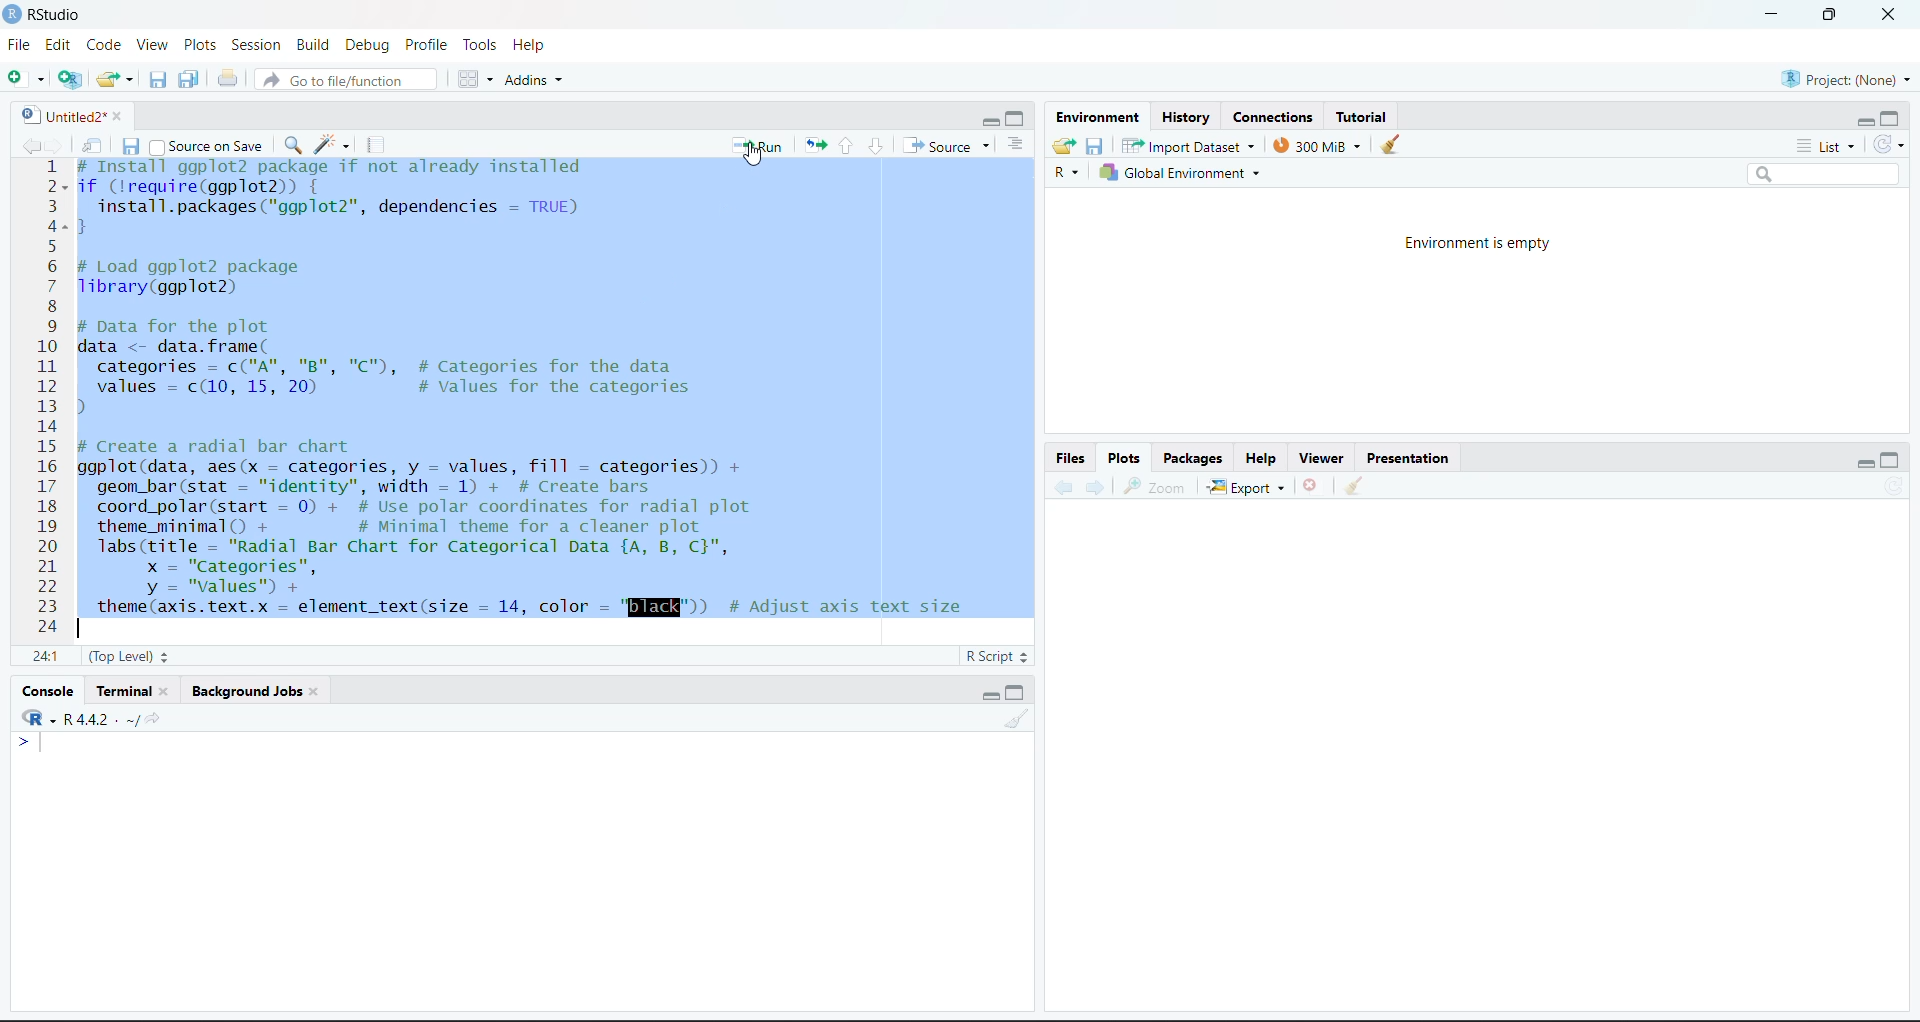 Image resolution: width=1920 pixels, height=1022 pixels. What do you see at coordinates (87, 719) in the screenshot?
I see `®R-R442. ~/` at bounding box center [87, 719].